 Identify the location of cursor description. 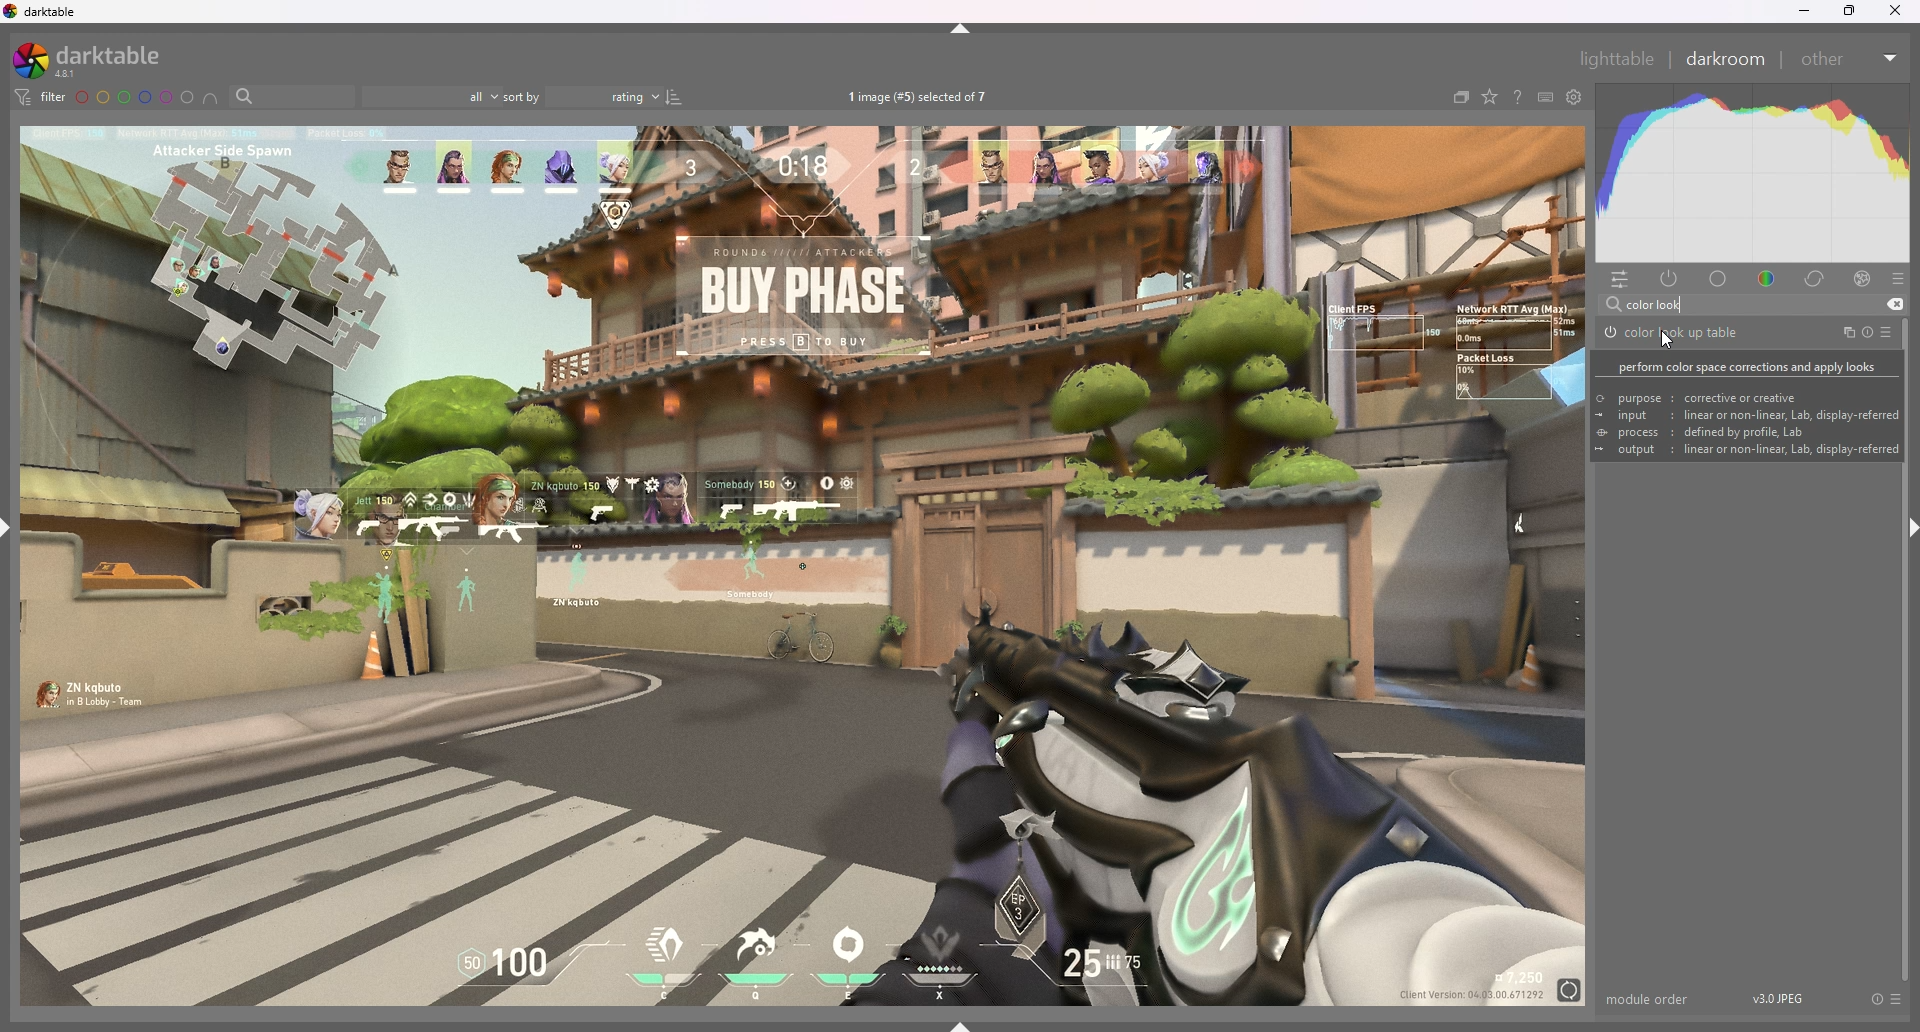
(1744, 404).